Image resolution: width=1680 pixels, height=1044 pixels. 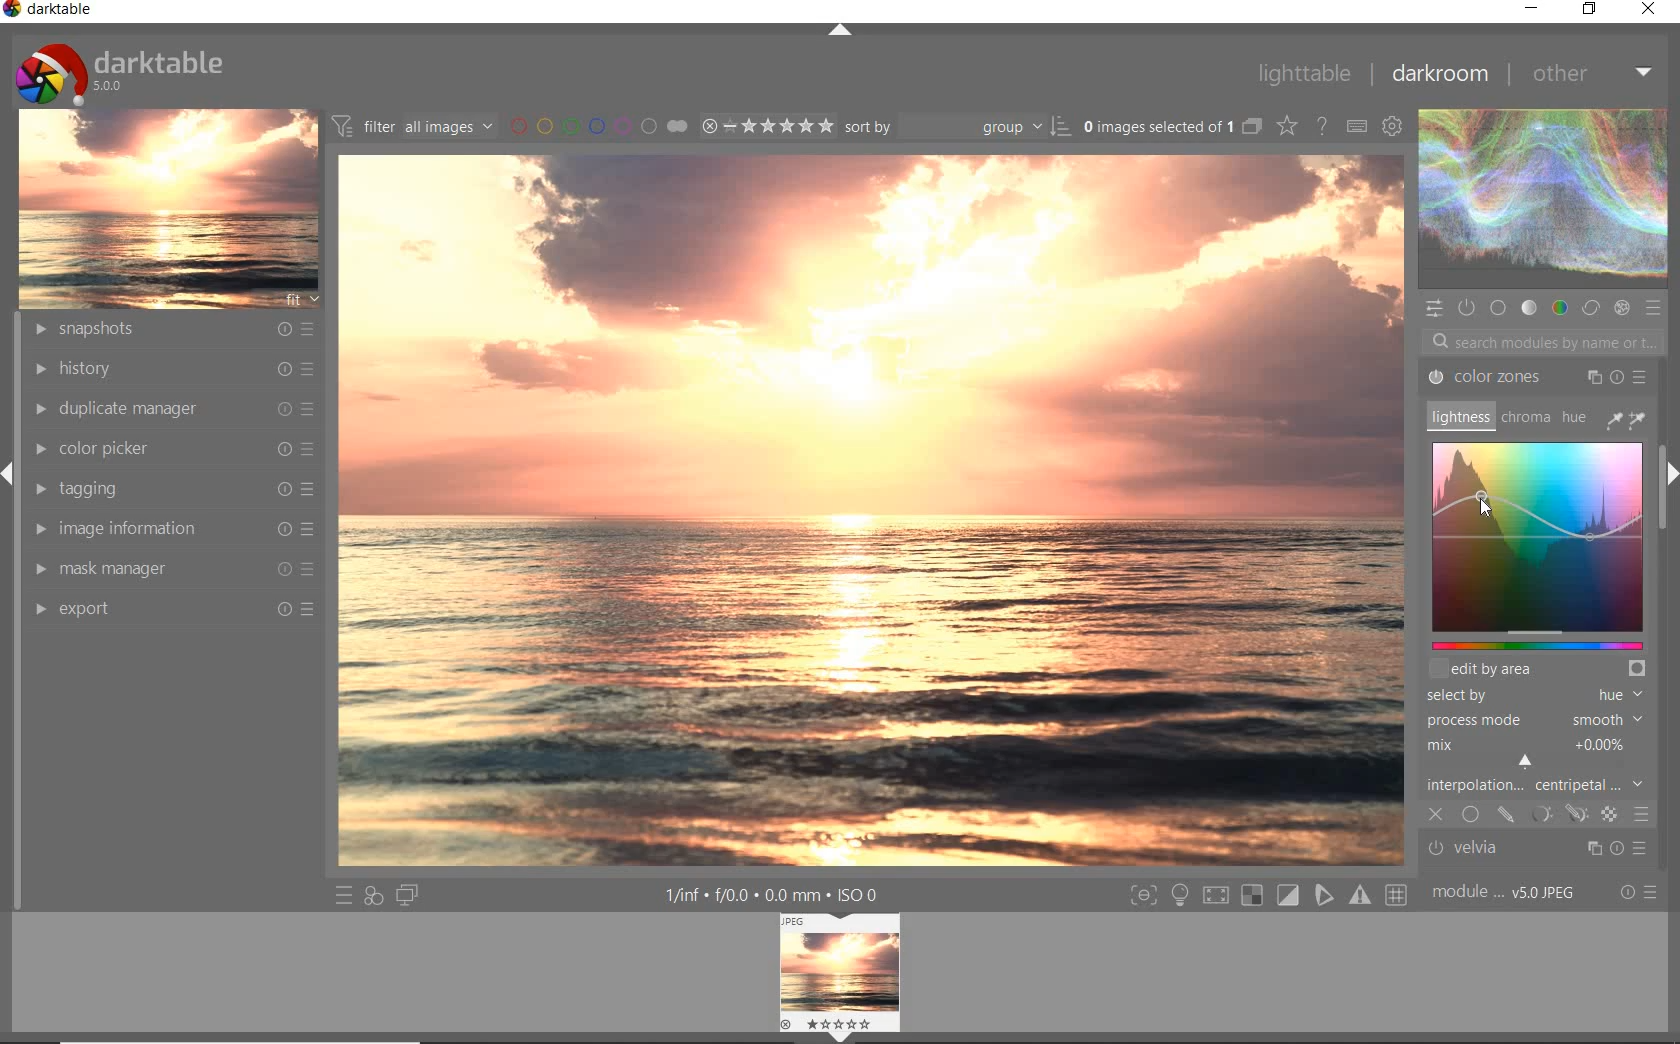 I want to click on CHANGE TYPE FOR OVER RELAY, so click(x=1286, y=125).